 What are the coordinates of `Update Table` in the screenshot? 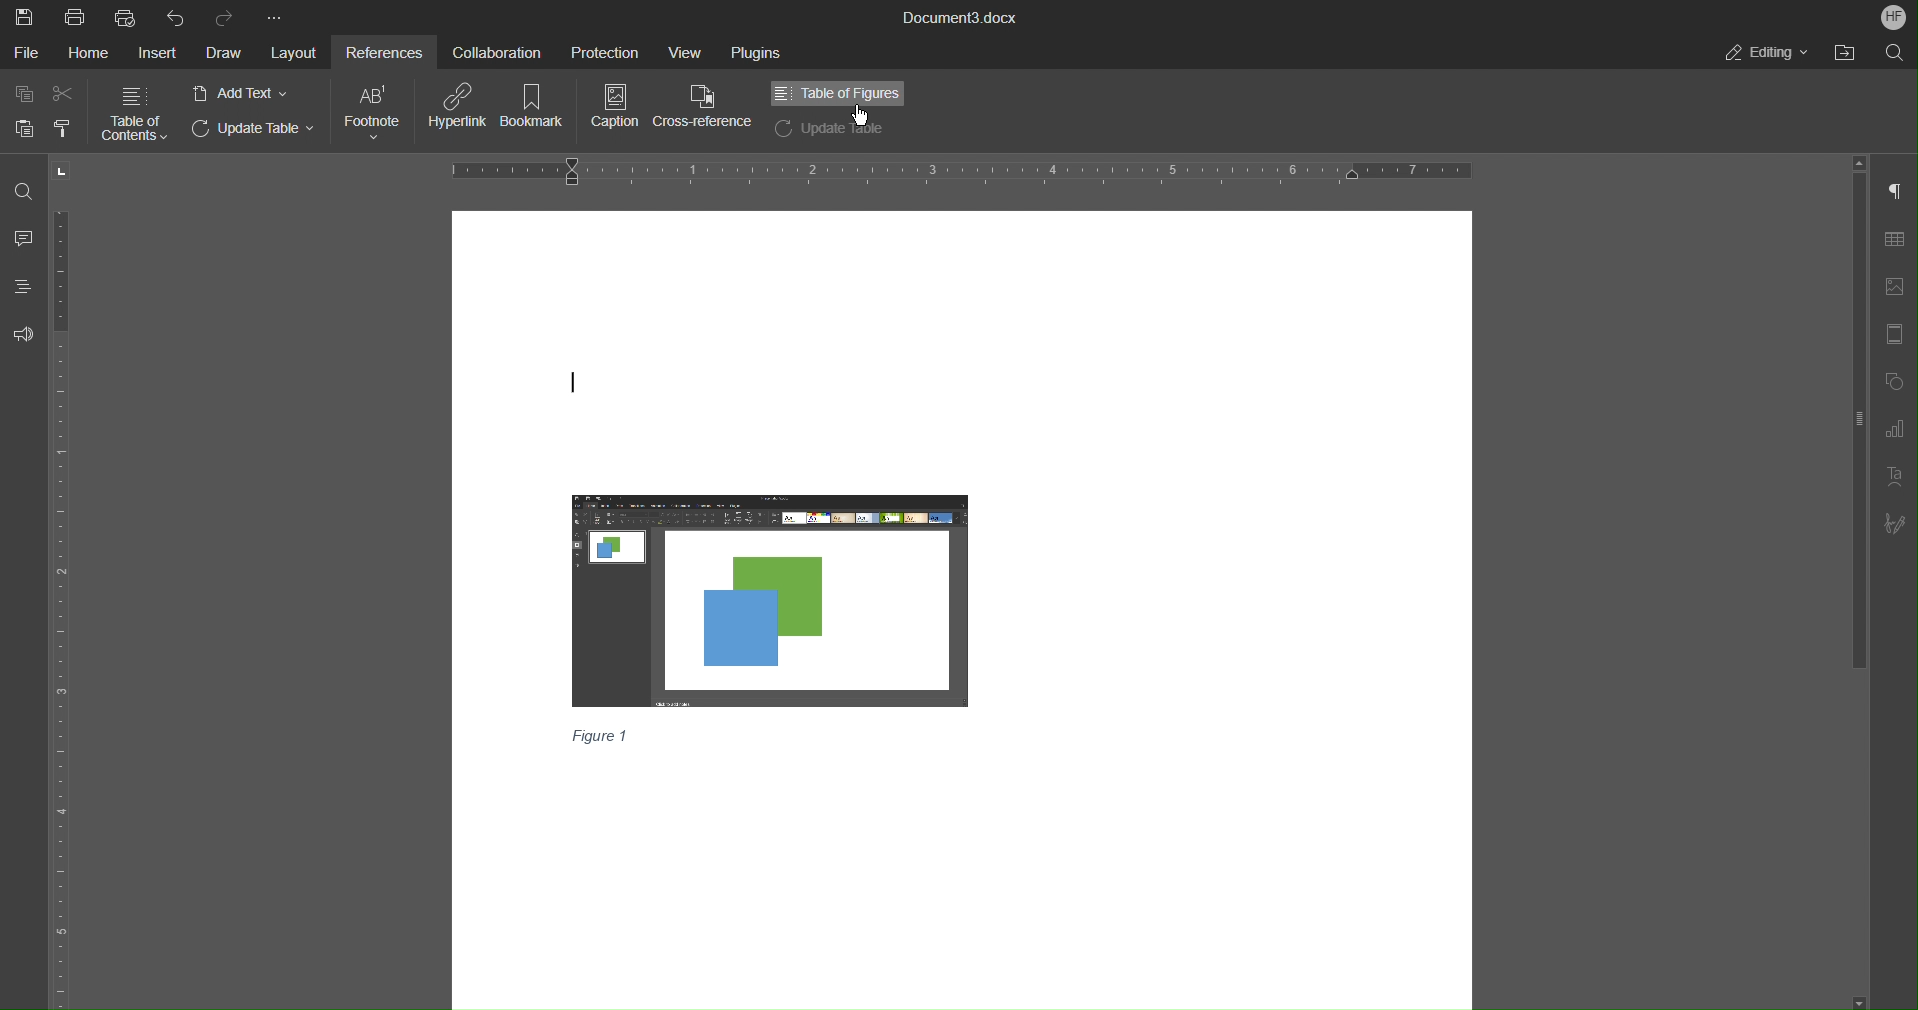 It's located at (257, 131).